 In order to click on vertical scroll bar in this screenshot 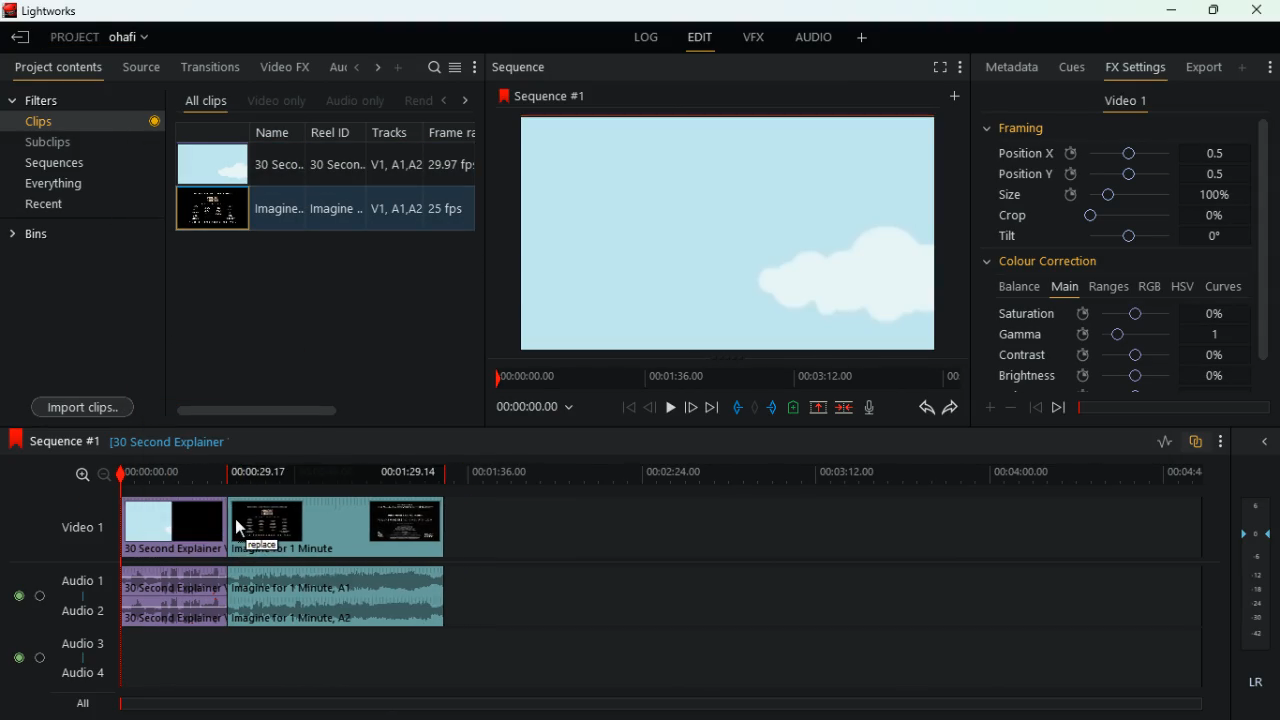, I will do `click(1264, 253)`.